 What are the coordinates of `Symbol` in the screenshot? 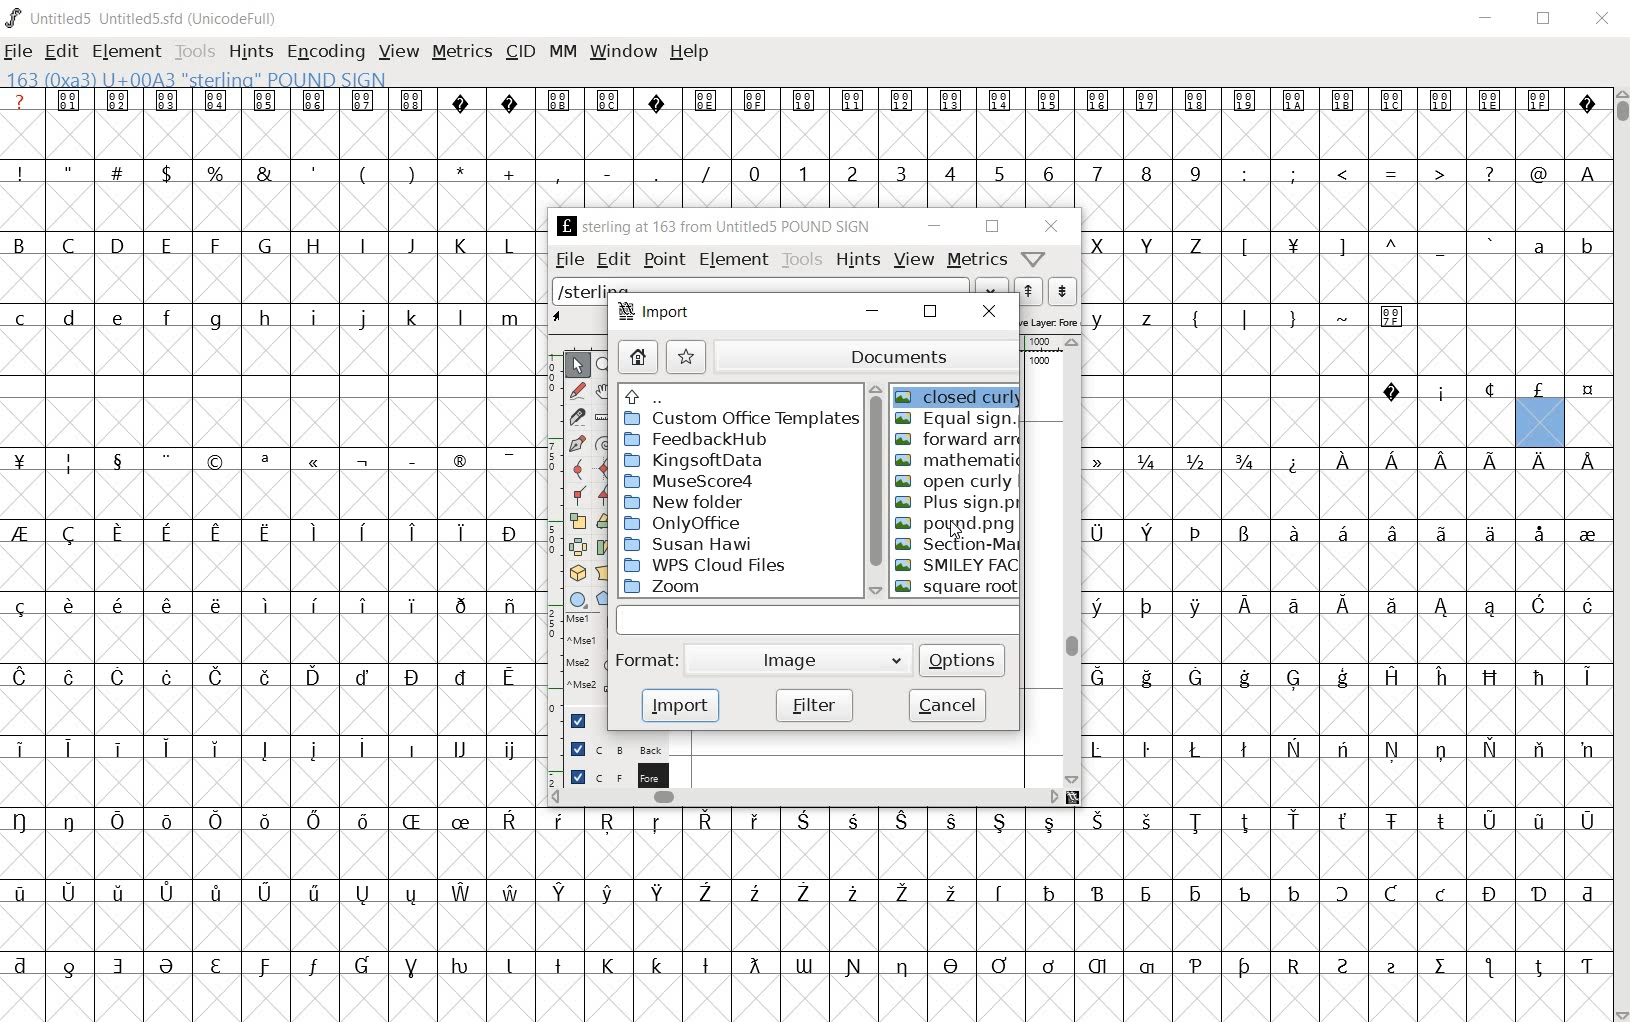 It's located at (509, 459).